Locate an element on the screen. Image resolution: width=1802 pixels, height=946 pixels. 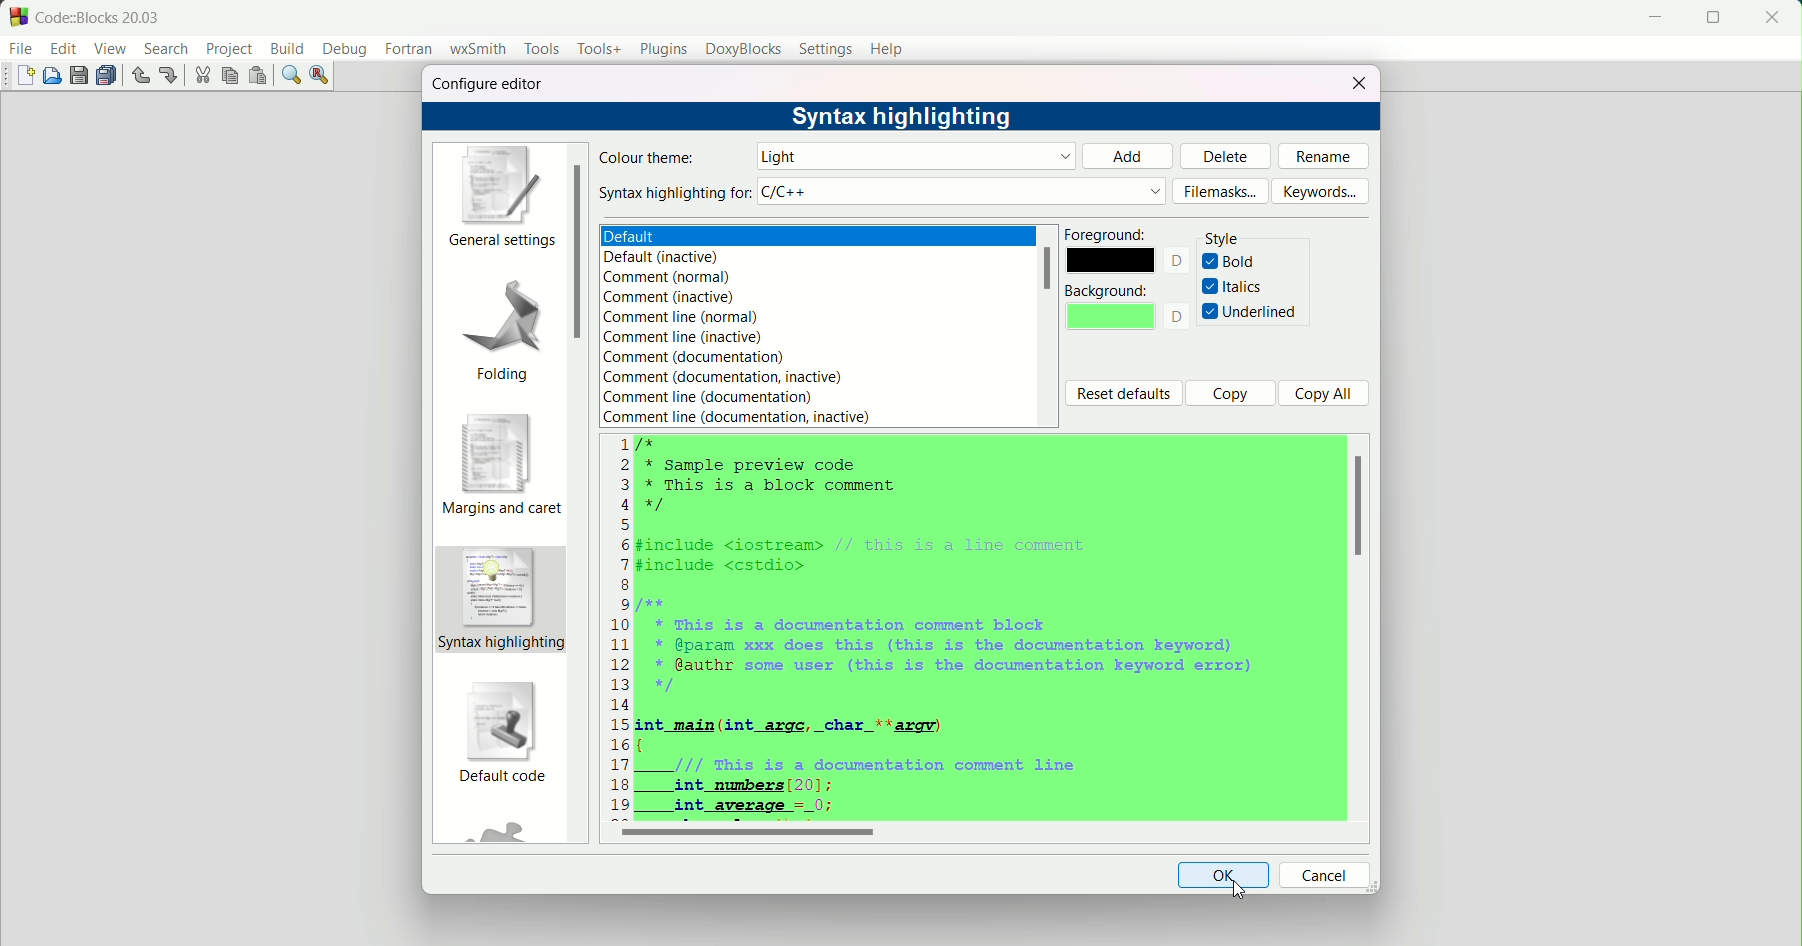
light is located at coordinates (919, 204).